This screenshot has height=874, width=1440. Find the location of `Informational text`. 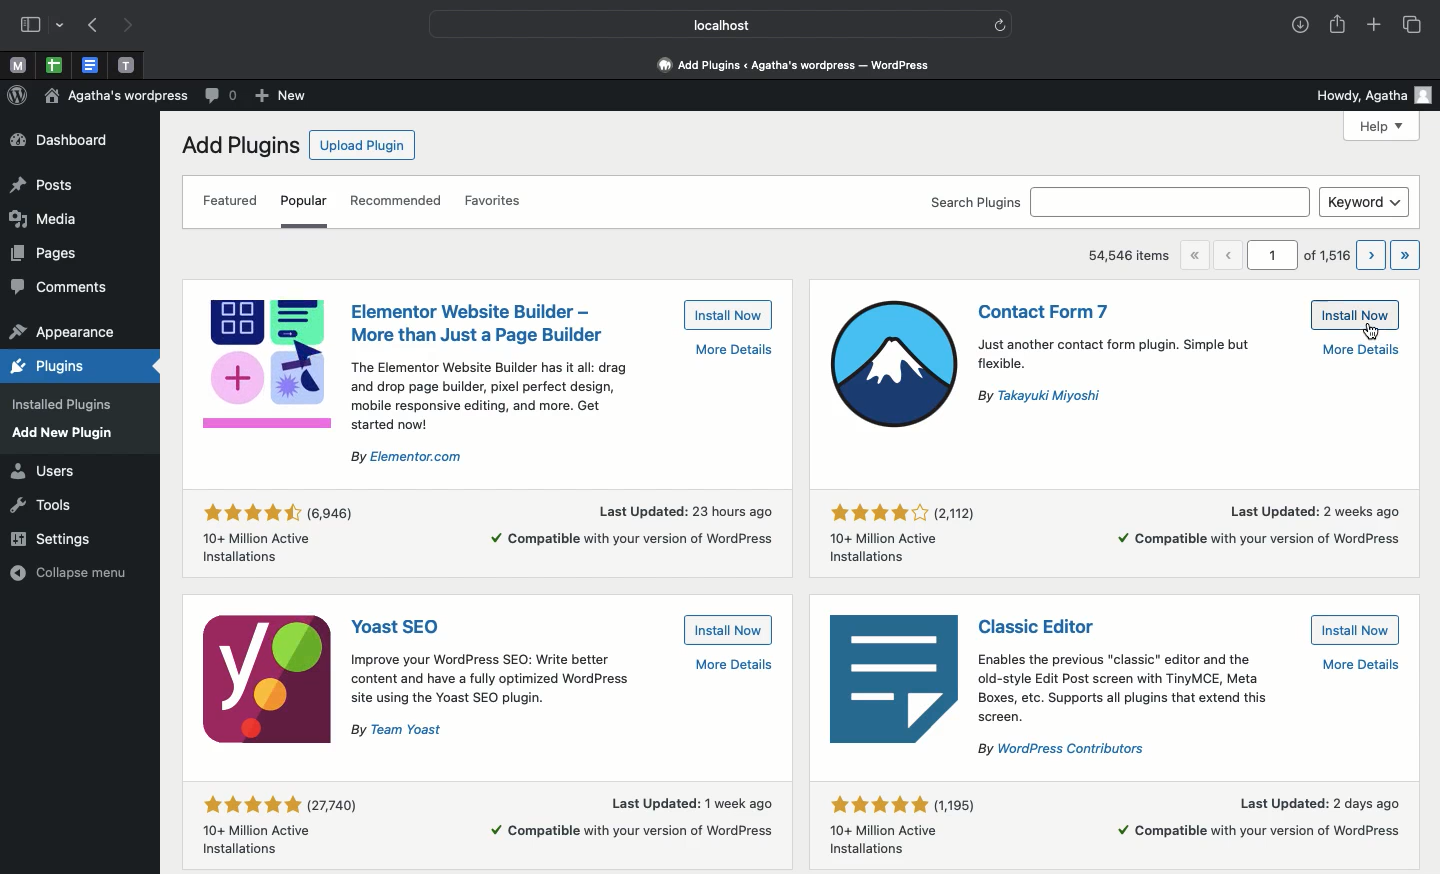

Informational text is located at coordinates (1139, 707).